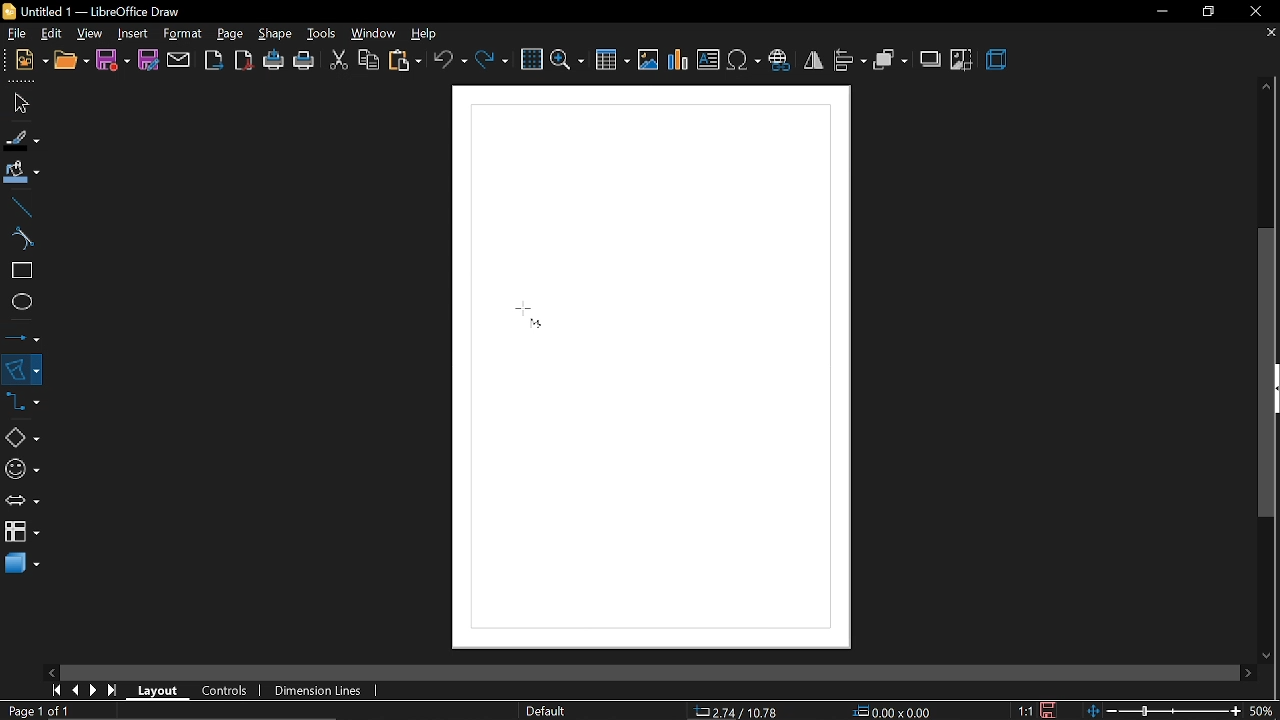  Describe the element at coordinates (321, 34) in the screenshot. I see `tools` at that location.